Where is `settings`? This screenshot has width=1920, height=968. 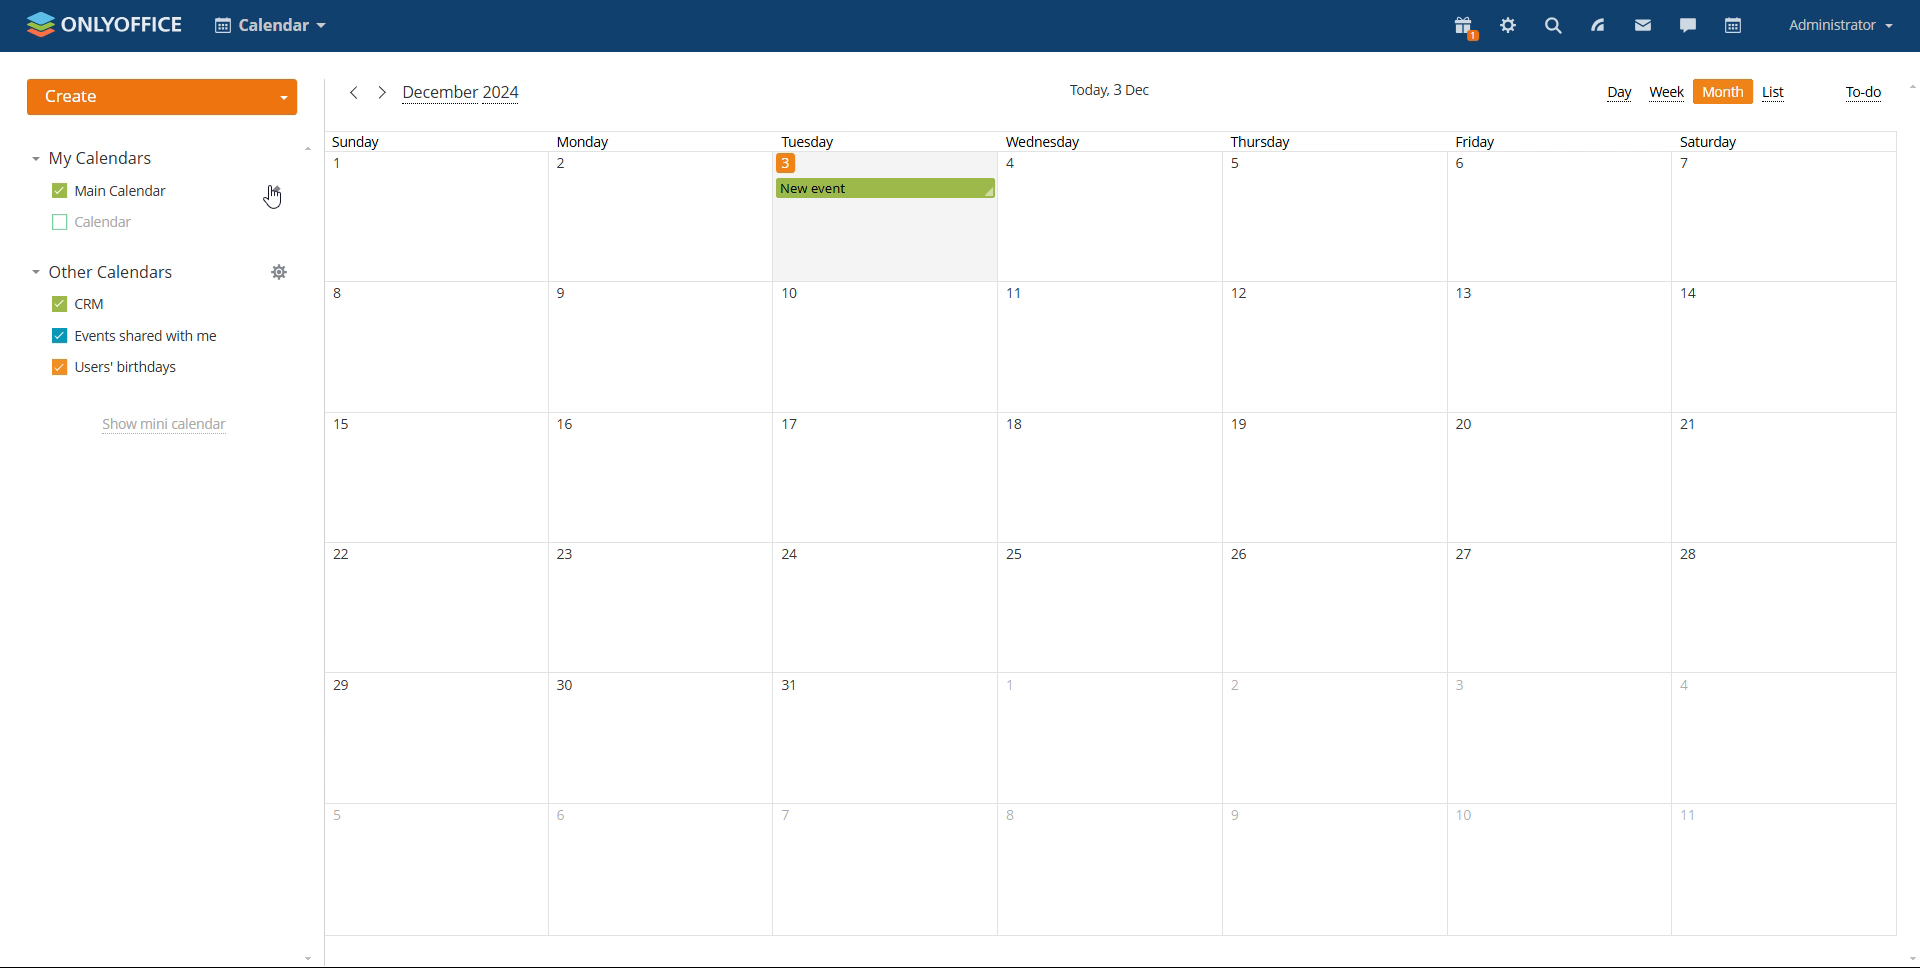
settings is located at coordinates (1509, 26).